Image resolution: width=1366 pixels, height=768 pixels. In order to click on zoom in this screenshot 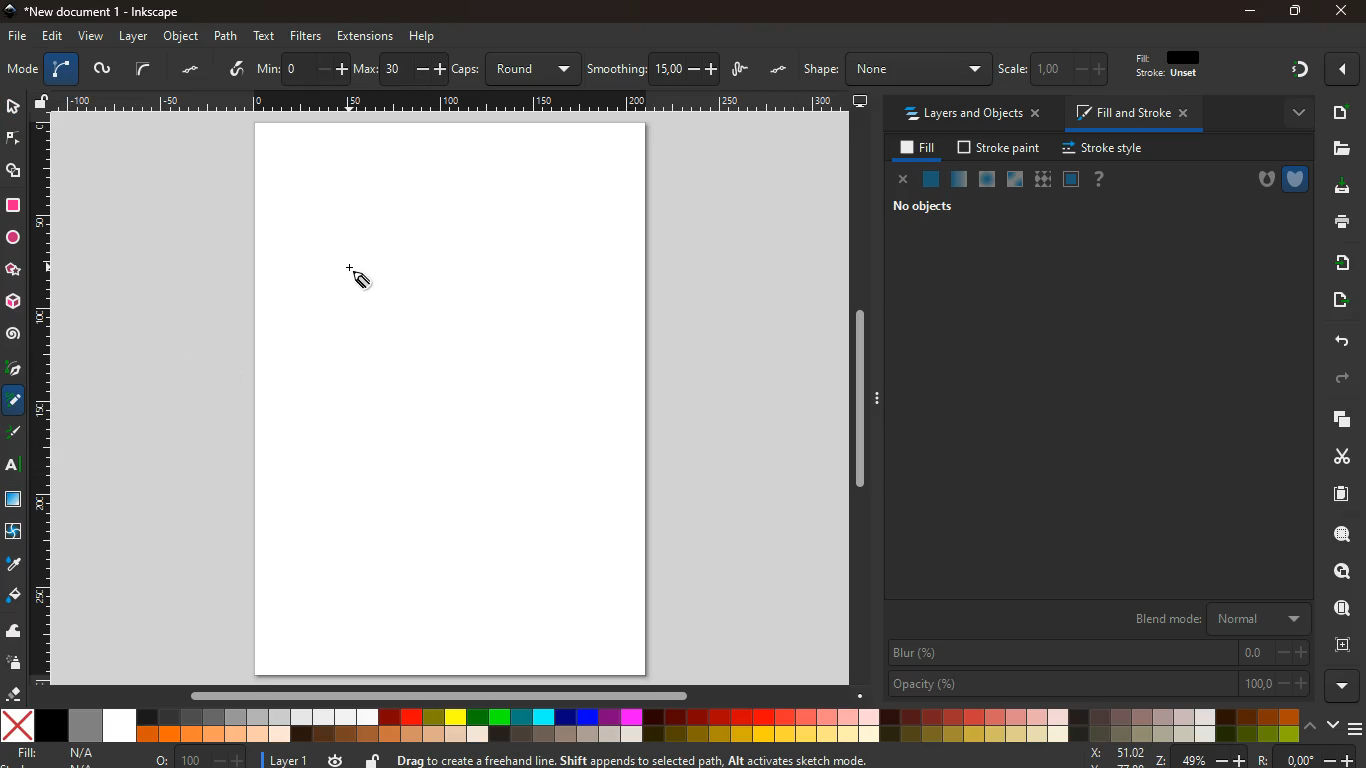, I will do `click(201, 756)`.